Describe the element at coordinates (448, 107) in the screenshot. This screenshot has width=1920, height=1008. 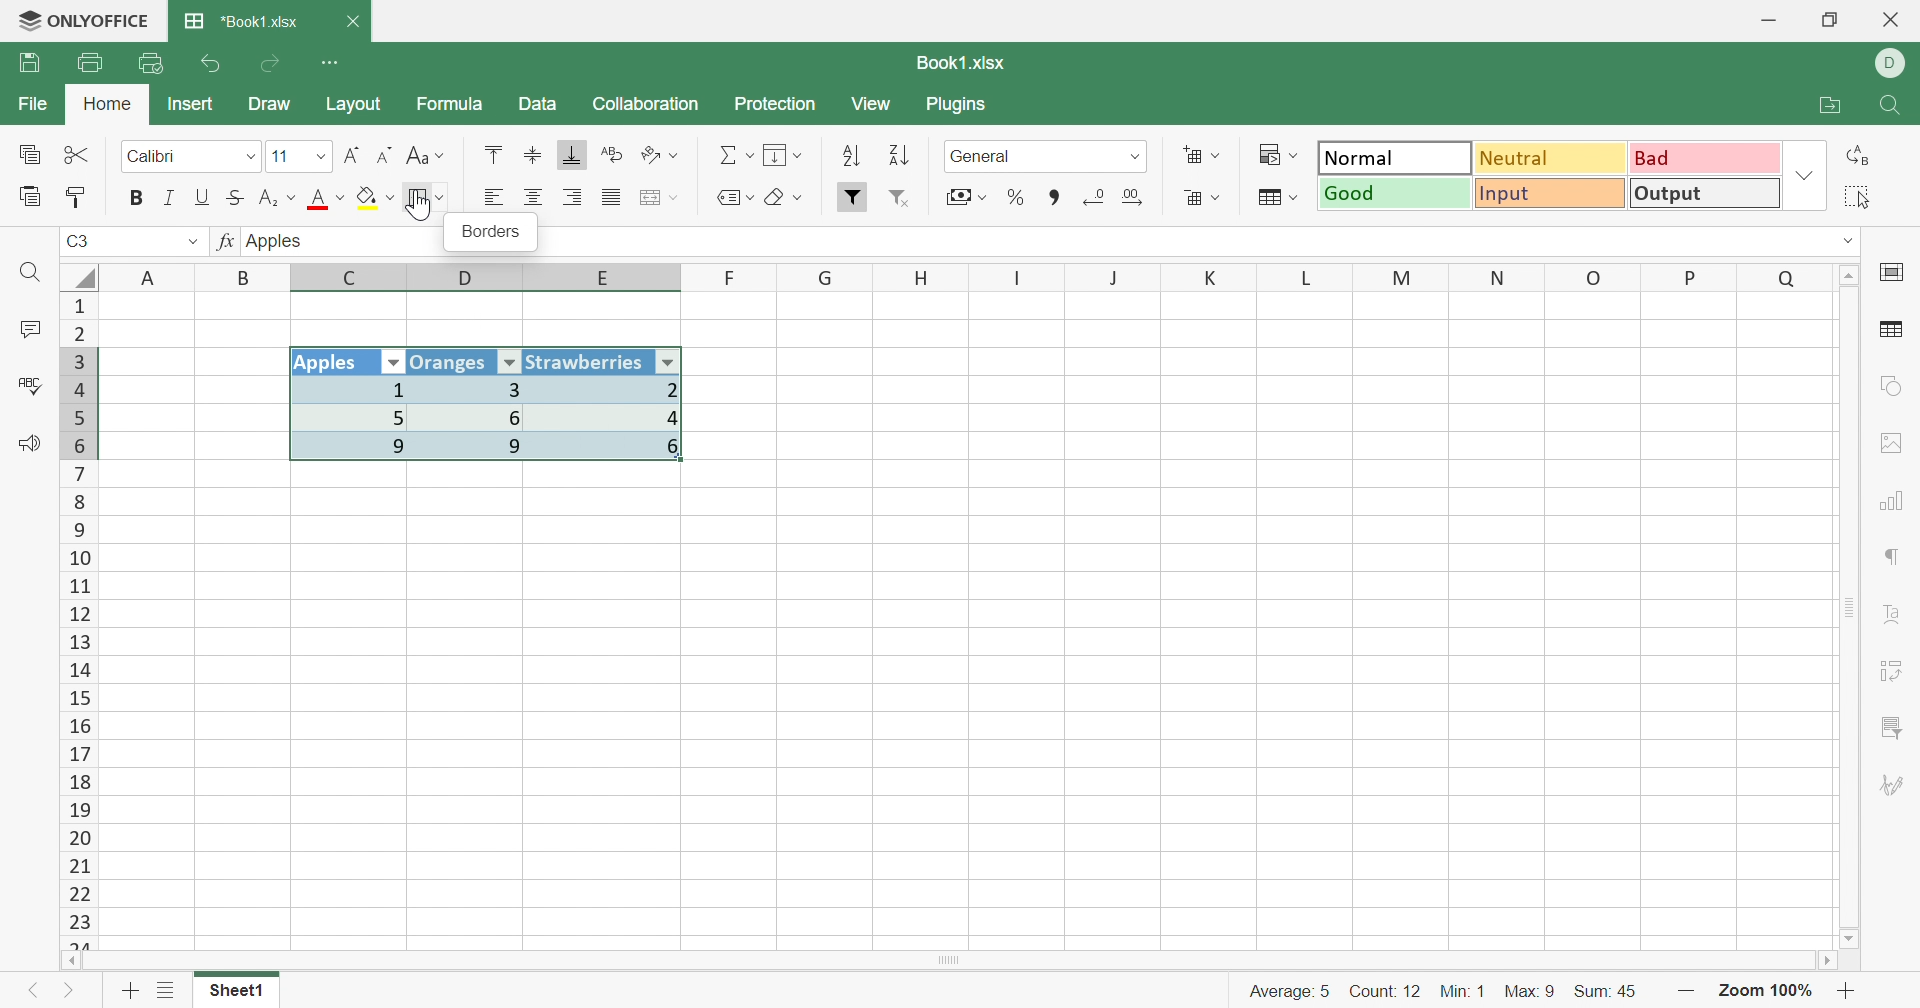
I see `Formula` at that location.